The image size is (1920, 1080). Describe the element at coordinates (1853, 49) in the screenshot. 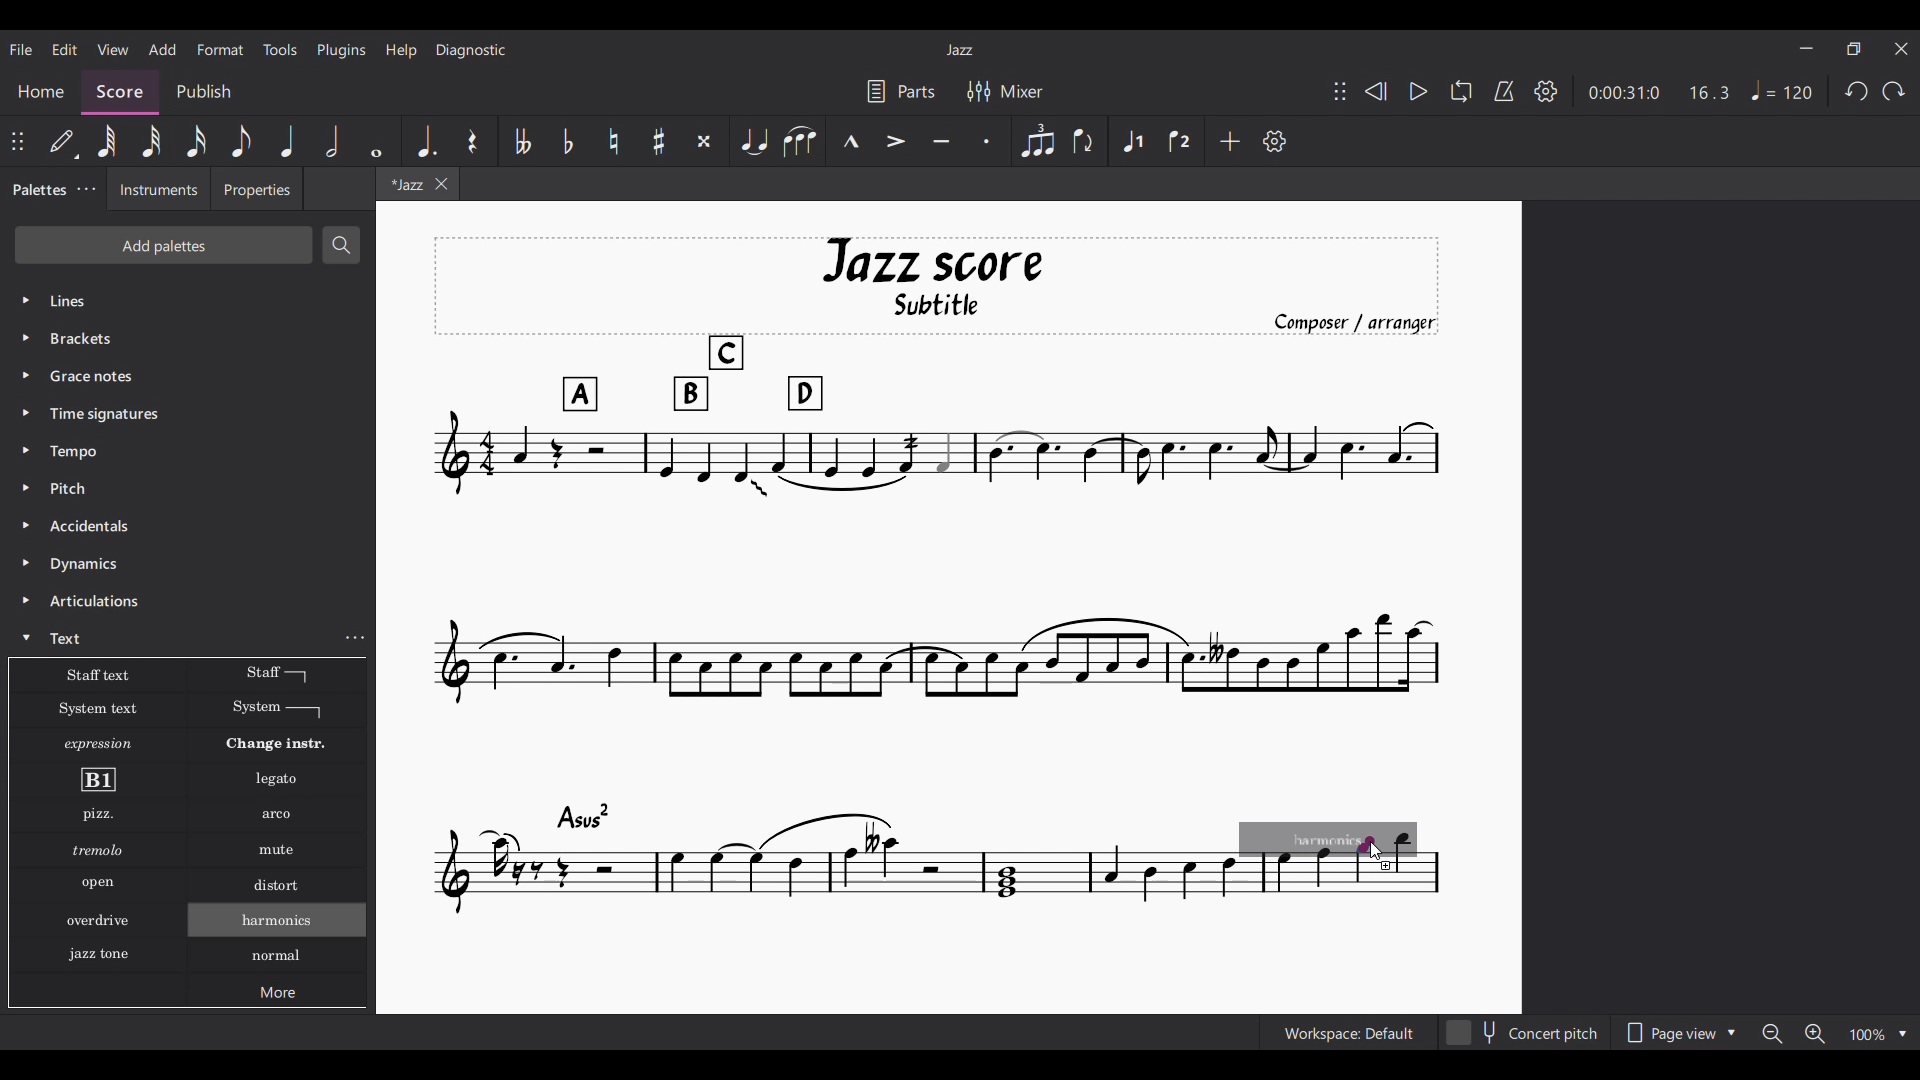

I see `Show in smaller tab` at that location.